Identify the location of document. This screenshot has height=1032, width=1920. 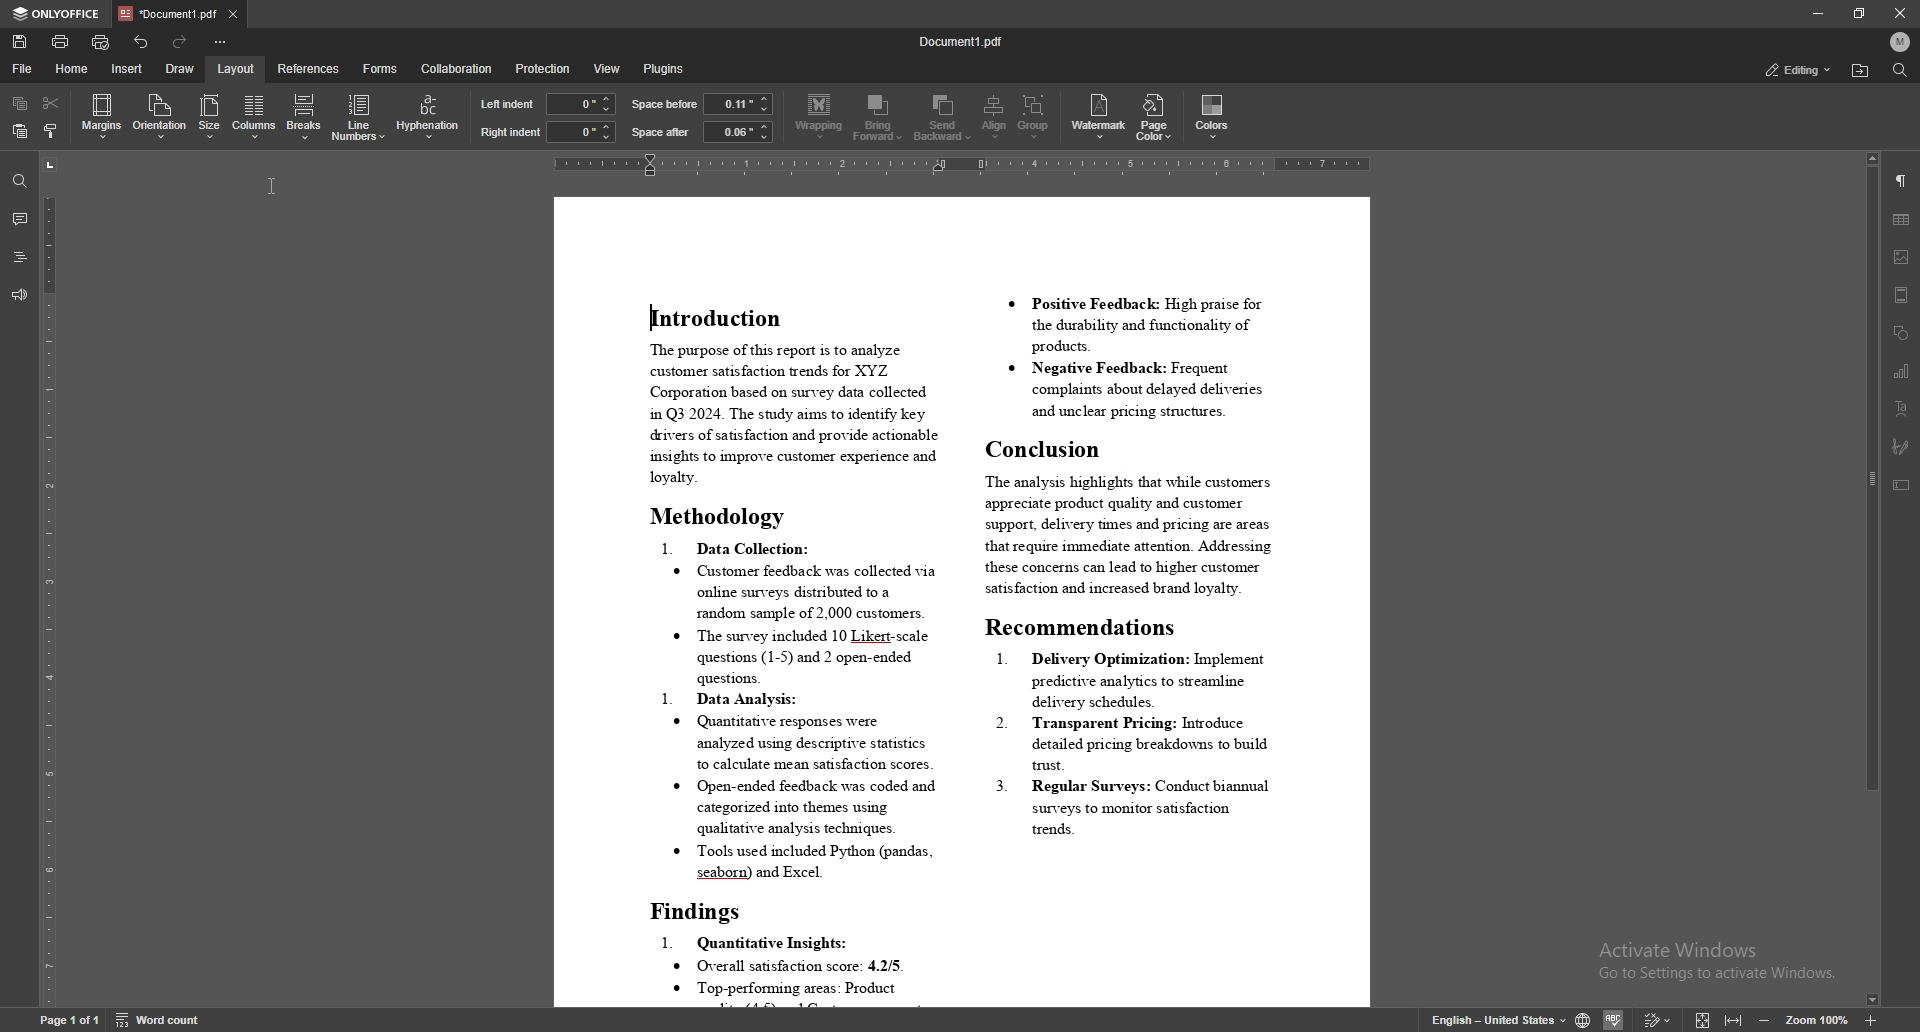
(962, 604).